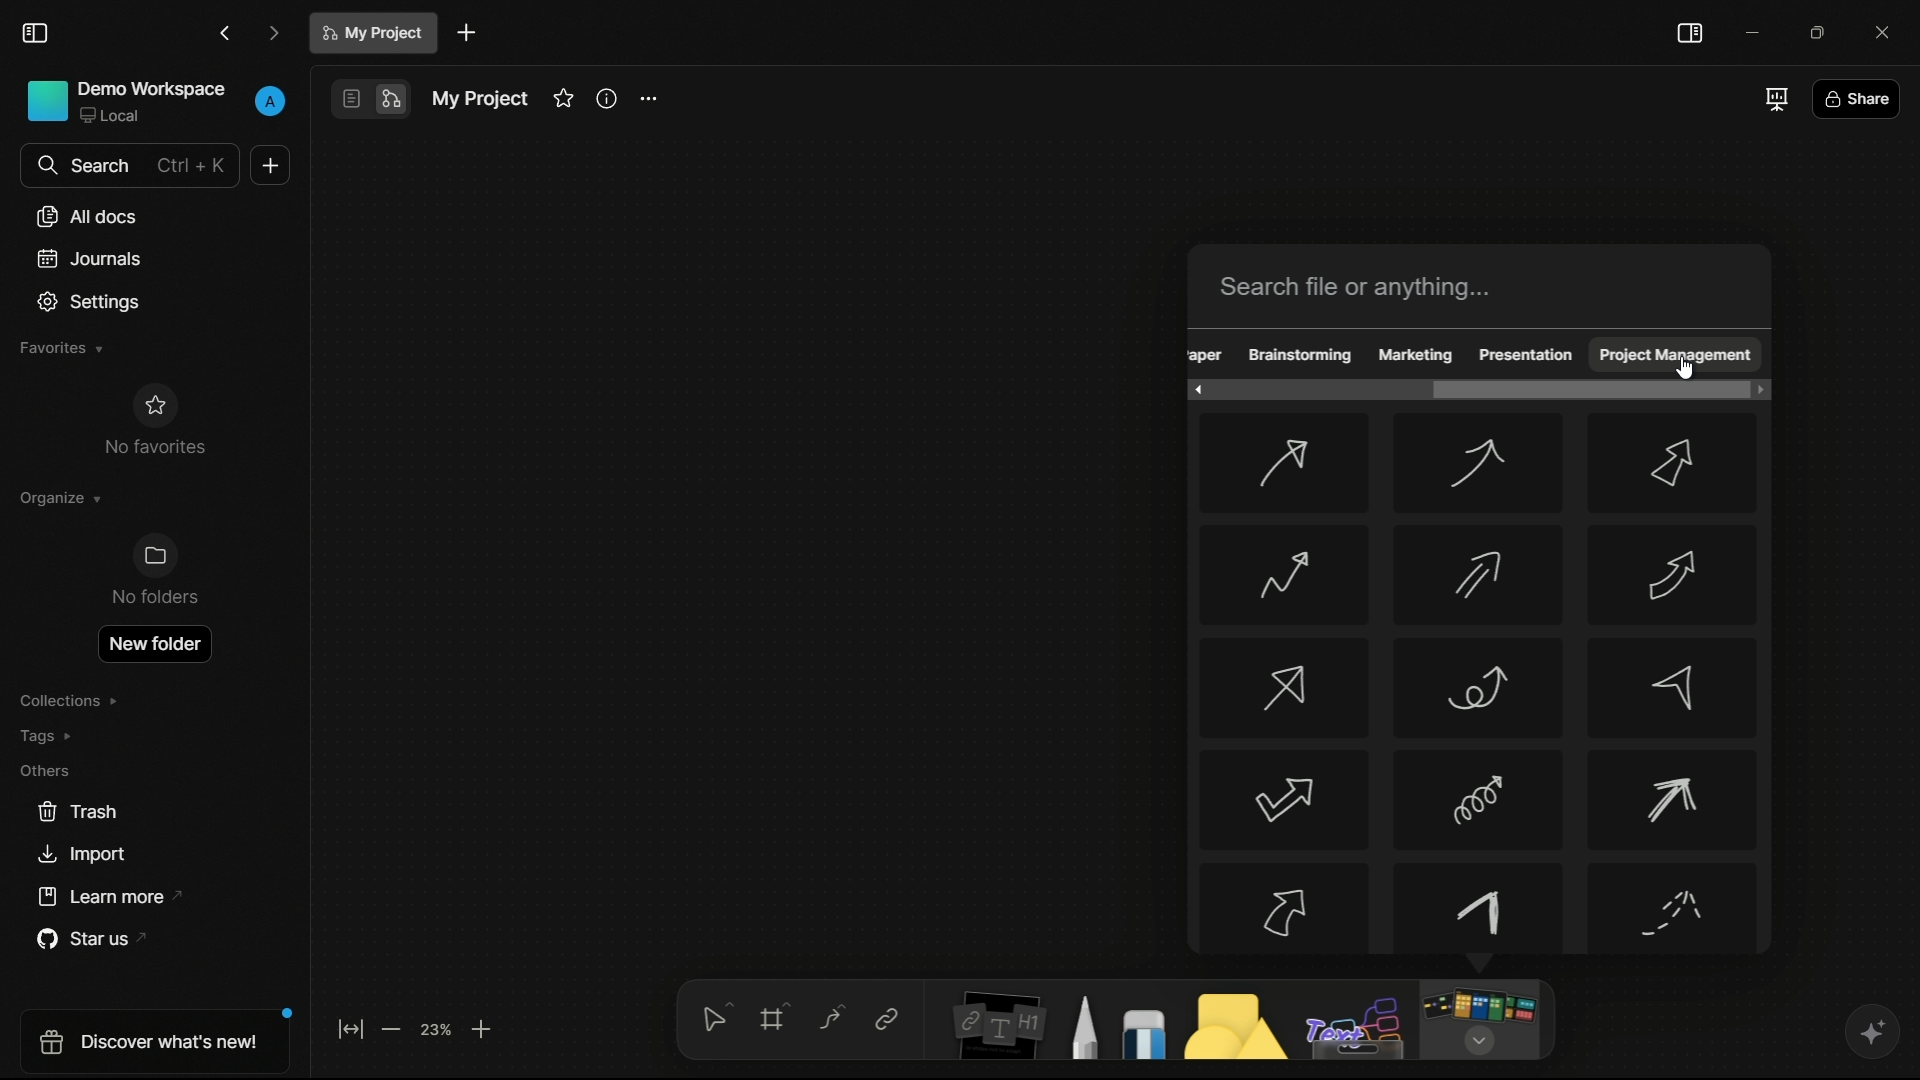 The height and width of the screenshot is (1080, 1920). Describe the element at coordinates (59, 348) in the screenshot. I see `favorites` at that location.